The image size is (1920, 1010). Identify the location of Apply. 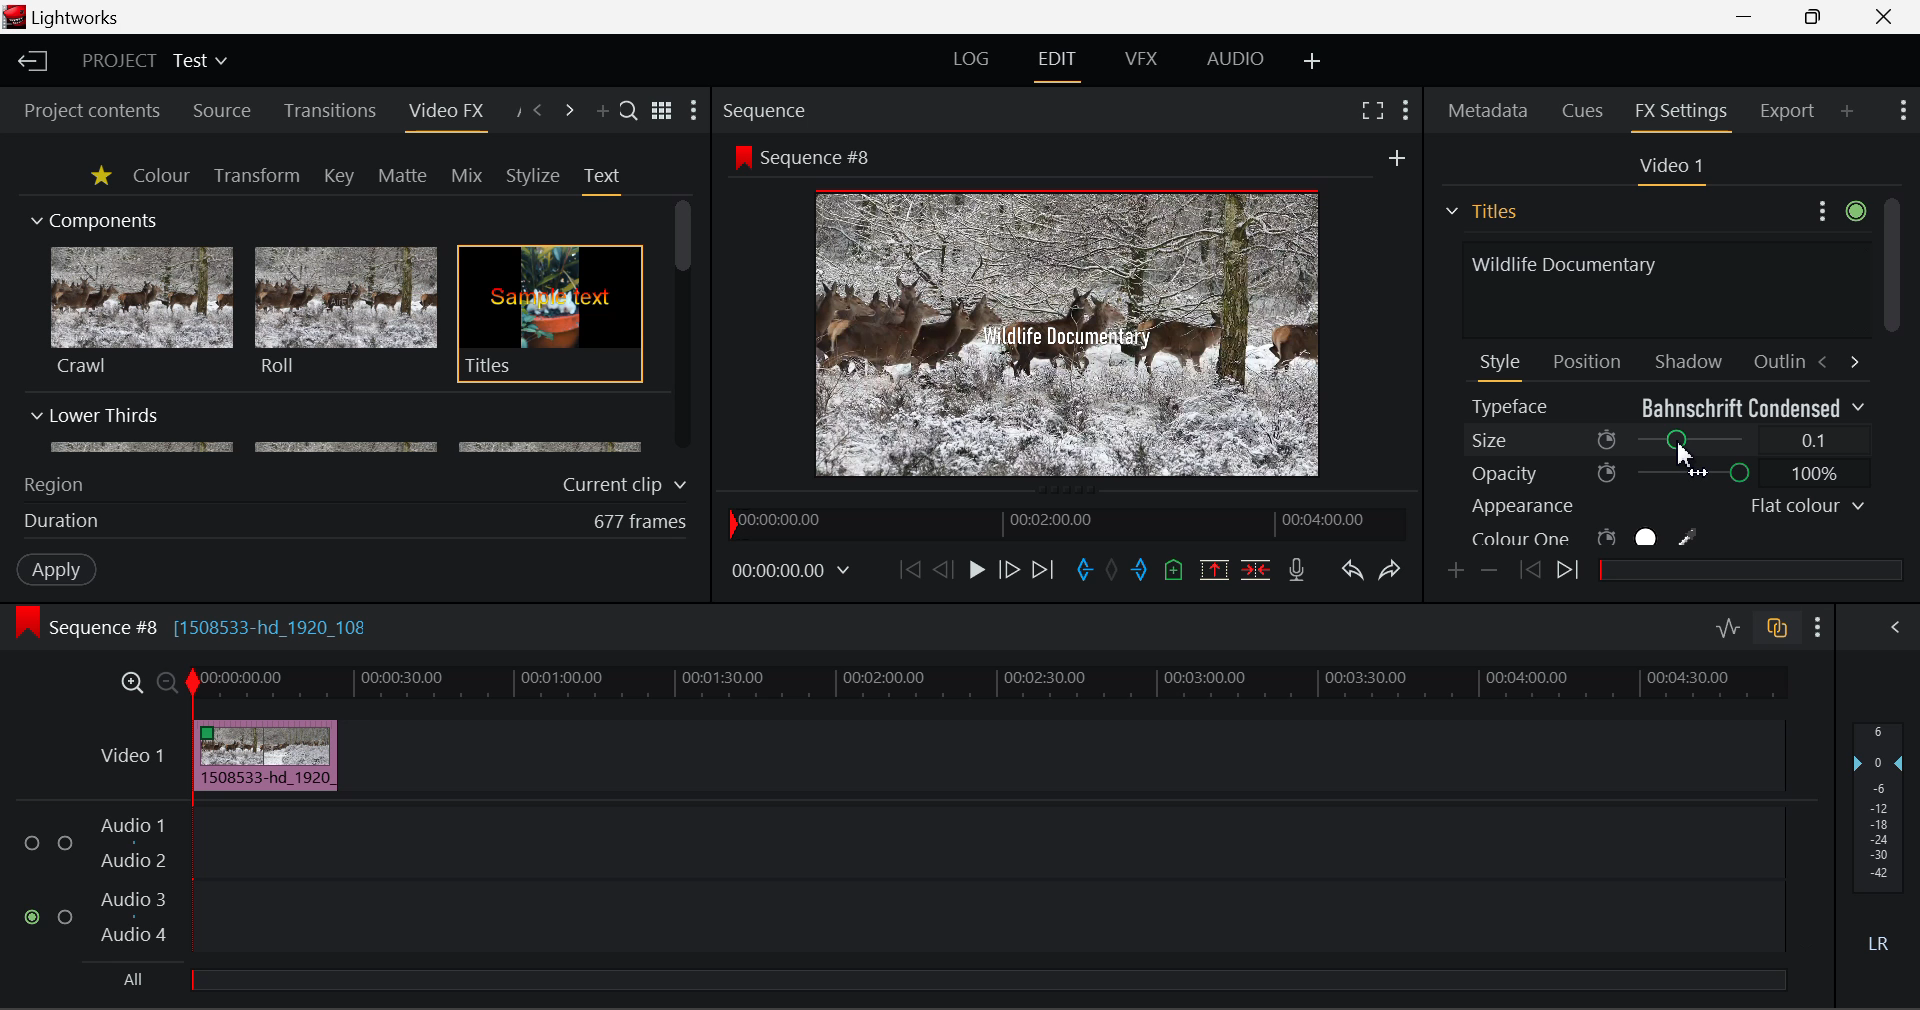
(59, 568).